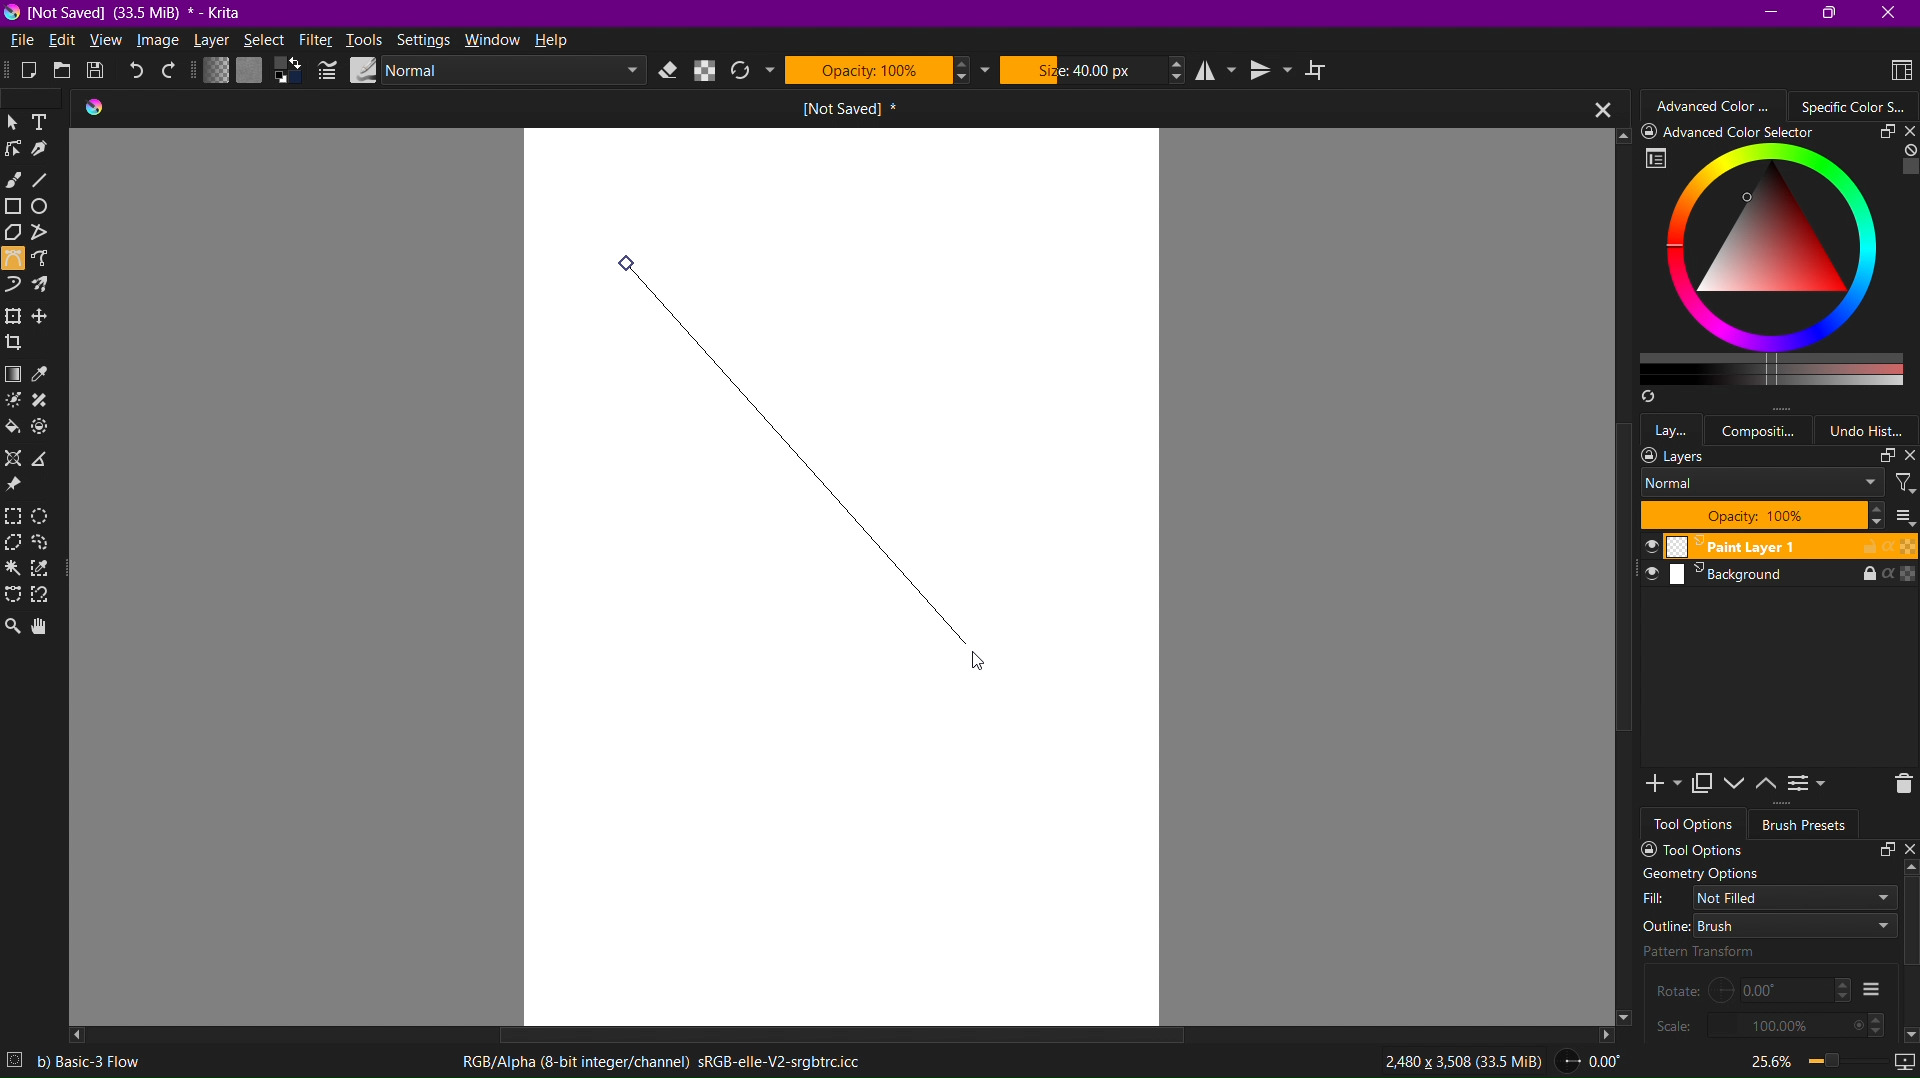 This screenshot has width=1920, height=1078. What do you see at coordinates (14, 286) in the screenshot?
I see `Dynamic Brush Tool` at bounding box center [14, 286].